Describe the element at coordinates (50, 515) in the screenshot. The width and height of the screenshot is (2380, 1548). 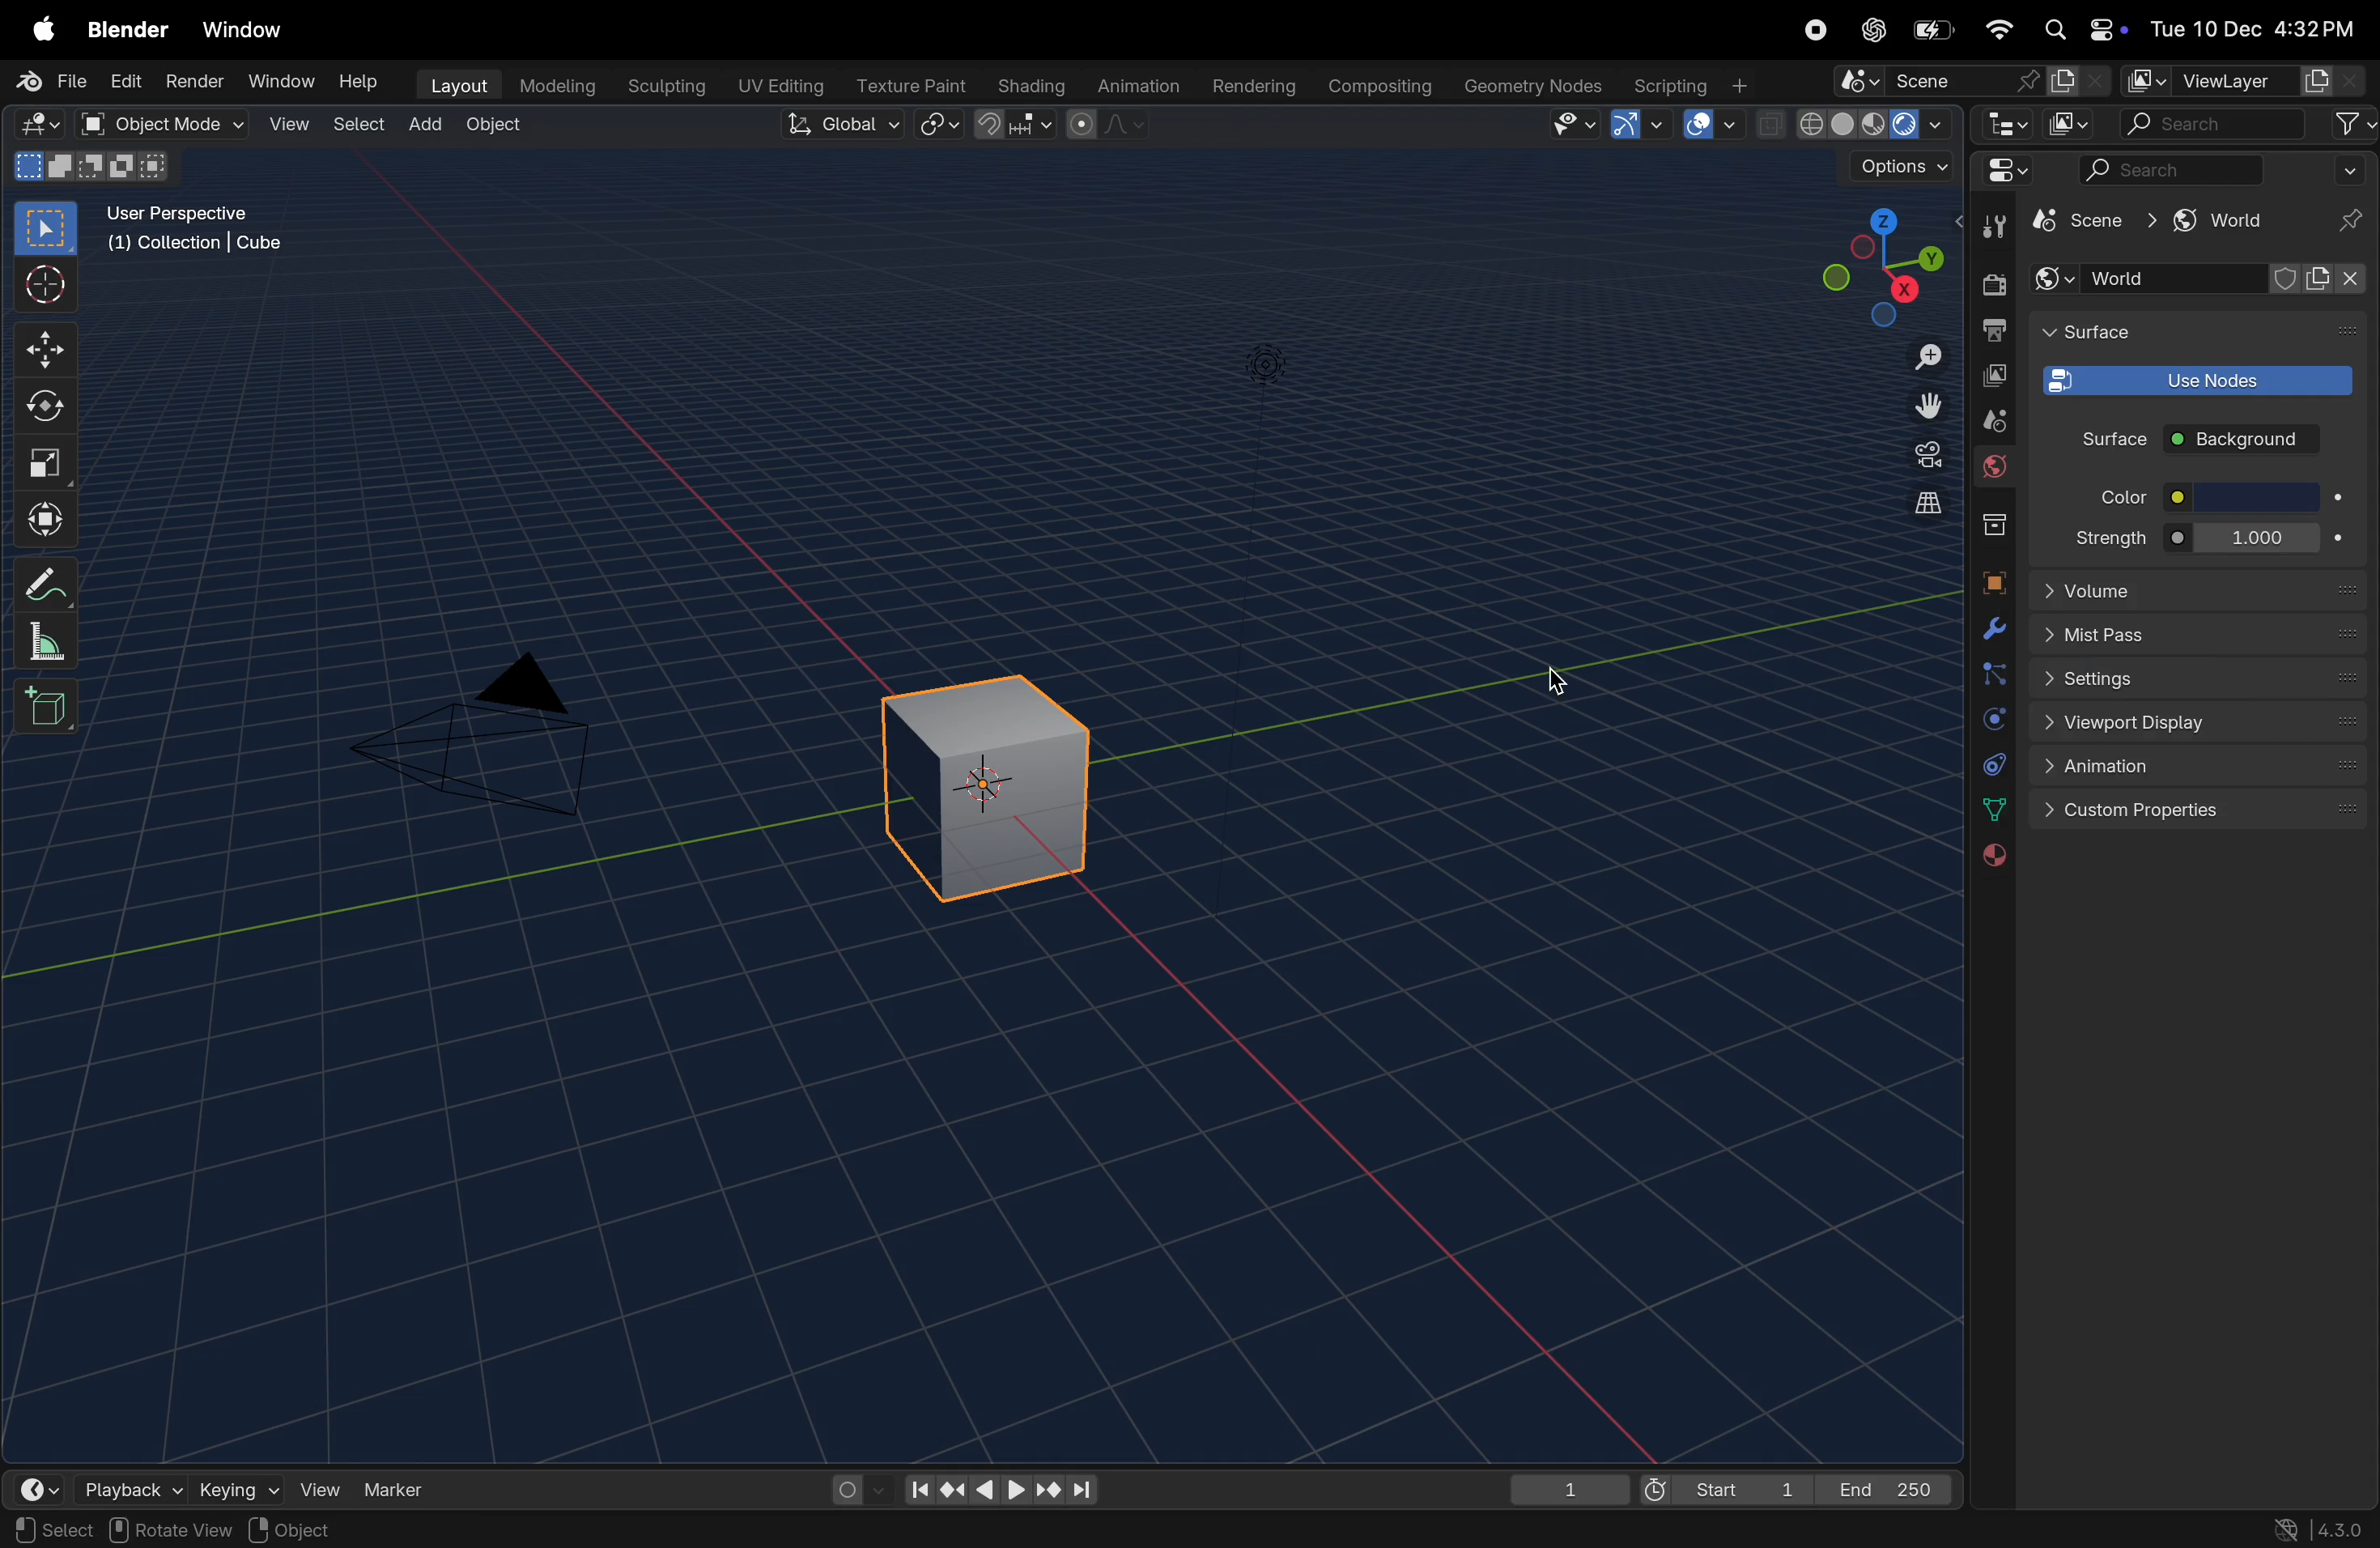
I see `transform` at that location.